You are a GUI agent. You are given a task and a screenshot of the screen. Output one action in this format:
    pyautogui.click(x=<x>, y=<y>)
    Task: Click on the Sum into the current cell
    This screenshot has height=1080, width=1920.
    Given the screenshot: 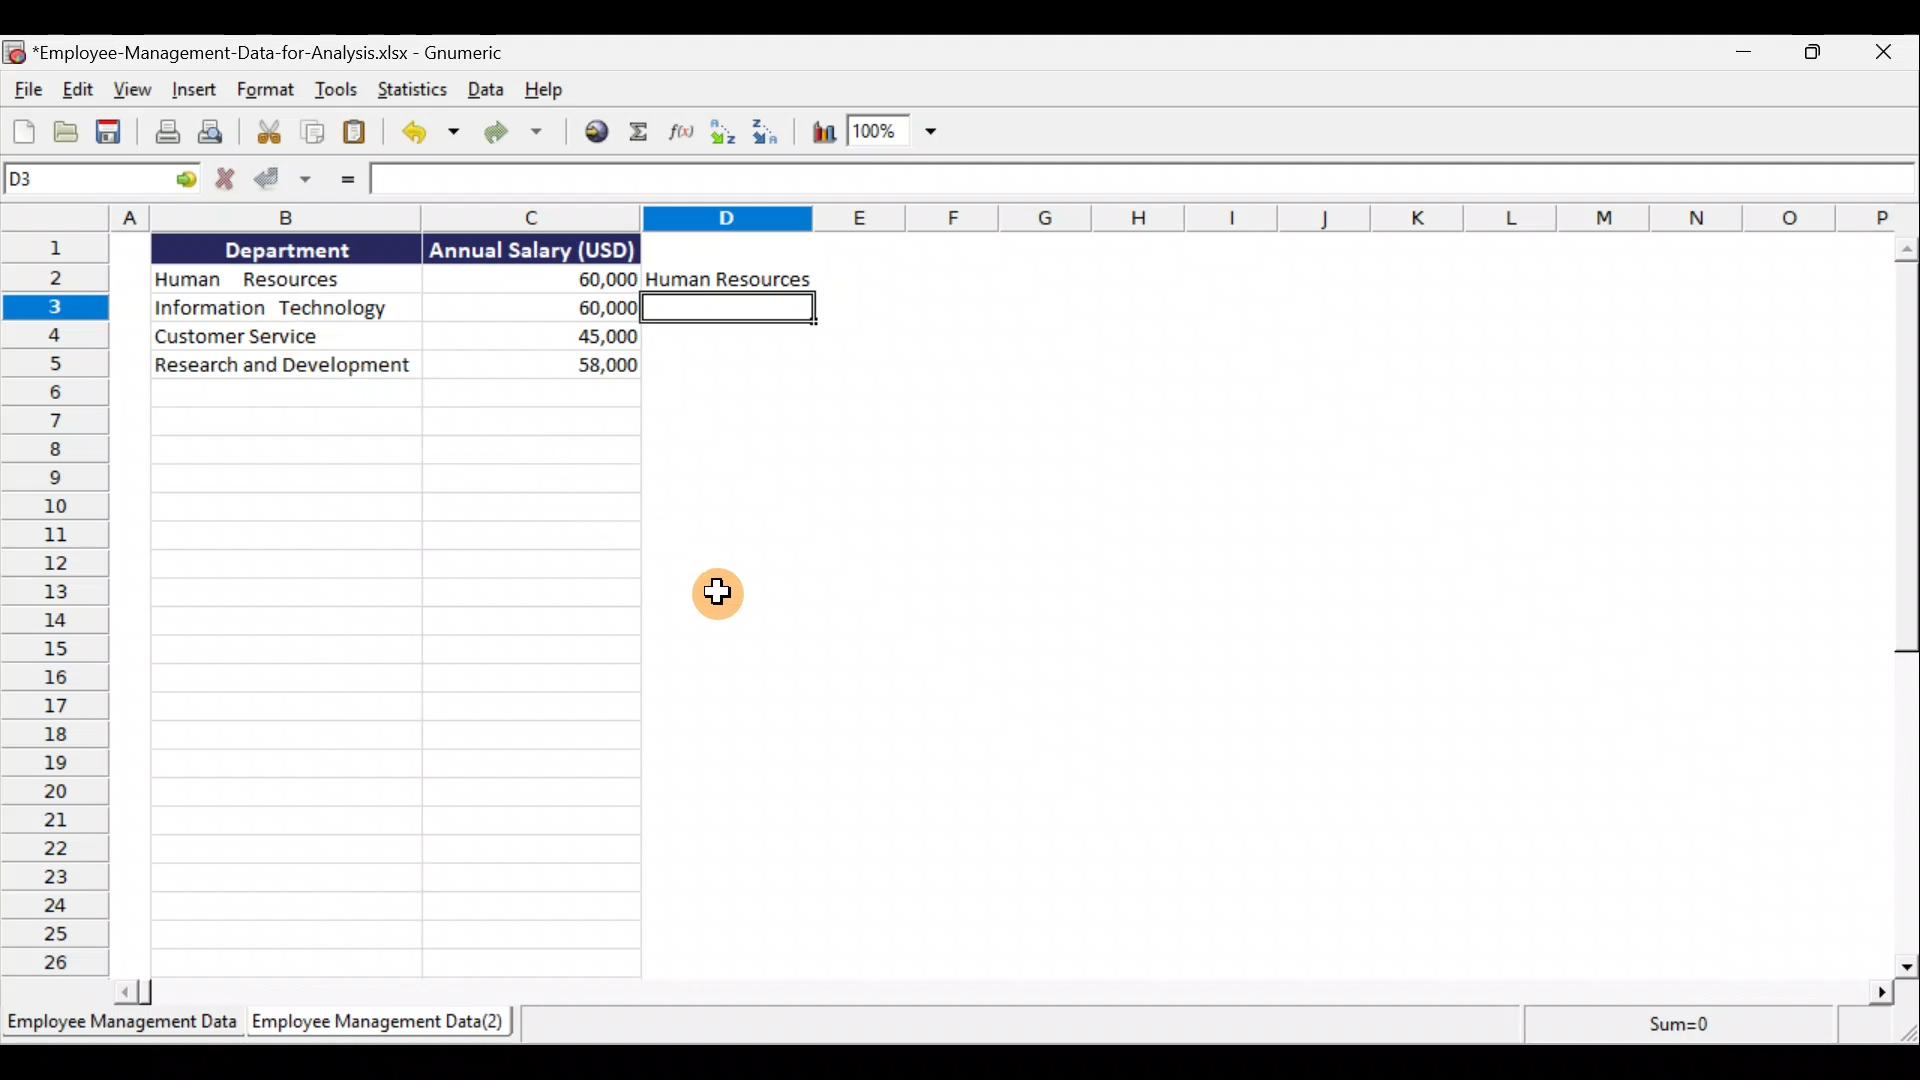 What is the action you would take?
    pyautogui.click(x=642, y=133)
    